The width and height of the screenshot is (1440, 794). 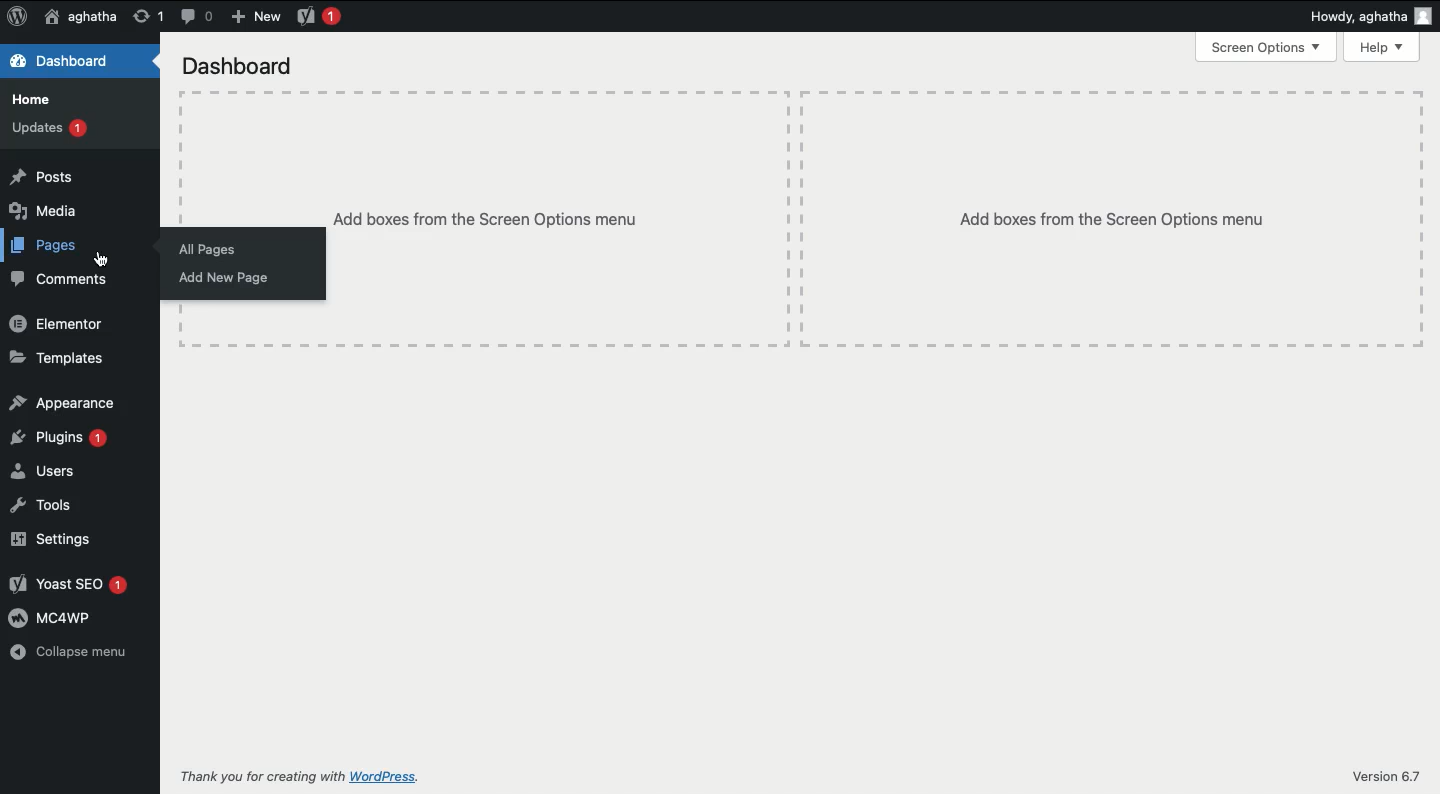 What do you see at coordinates (318, 16) in the screenshot?
I see `Yoast` at bounding box center [318, 16].